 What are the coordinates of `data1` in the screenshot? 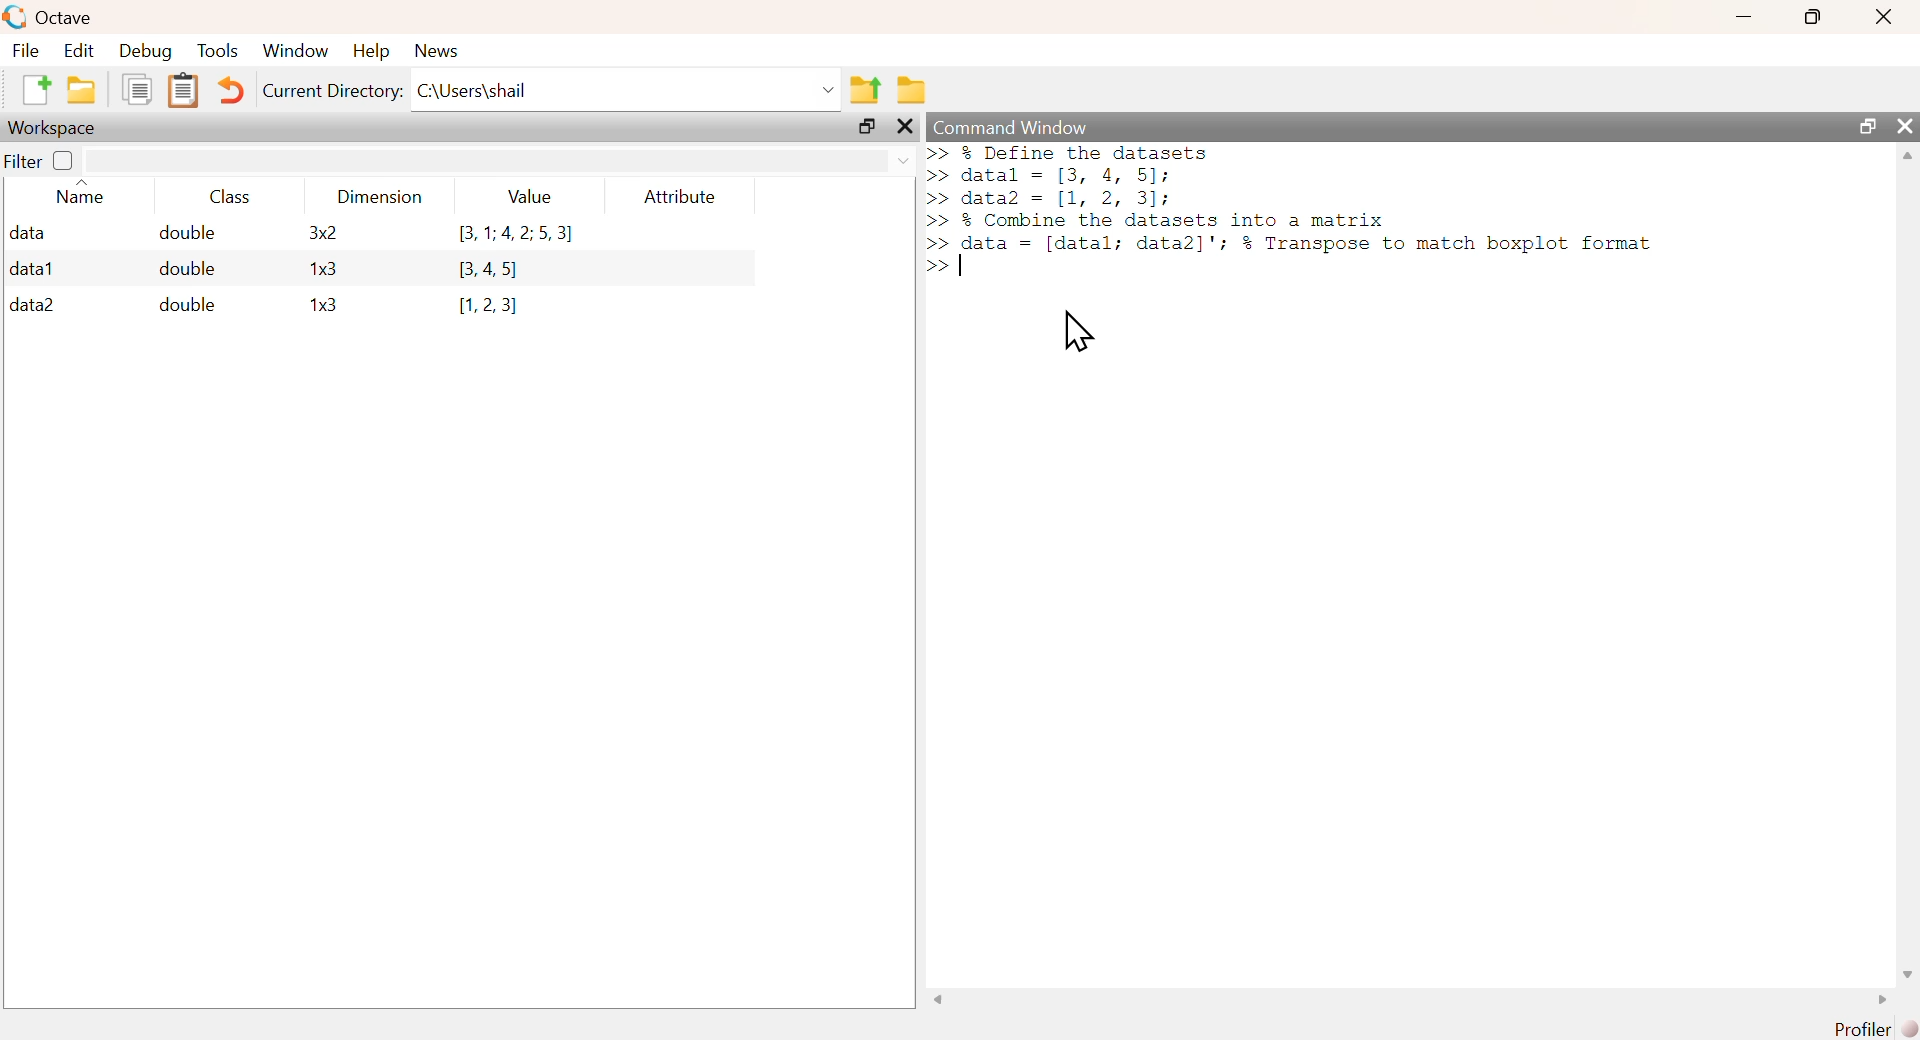 It's located at (33, 267).